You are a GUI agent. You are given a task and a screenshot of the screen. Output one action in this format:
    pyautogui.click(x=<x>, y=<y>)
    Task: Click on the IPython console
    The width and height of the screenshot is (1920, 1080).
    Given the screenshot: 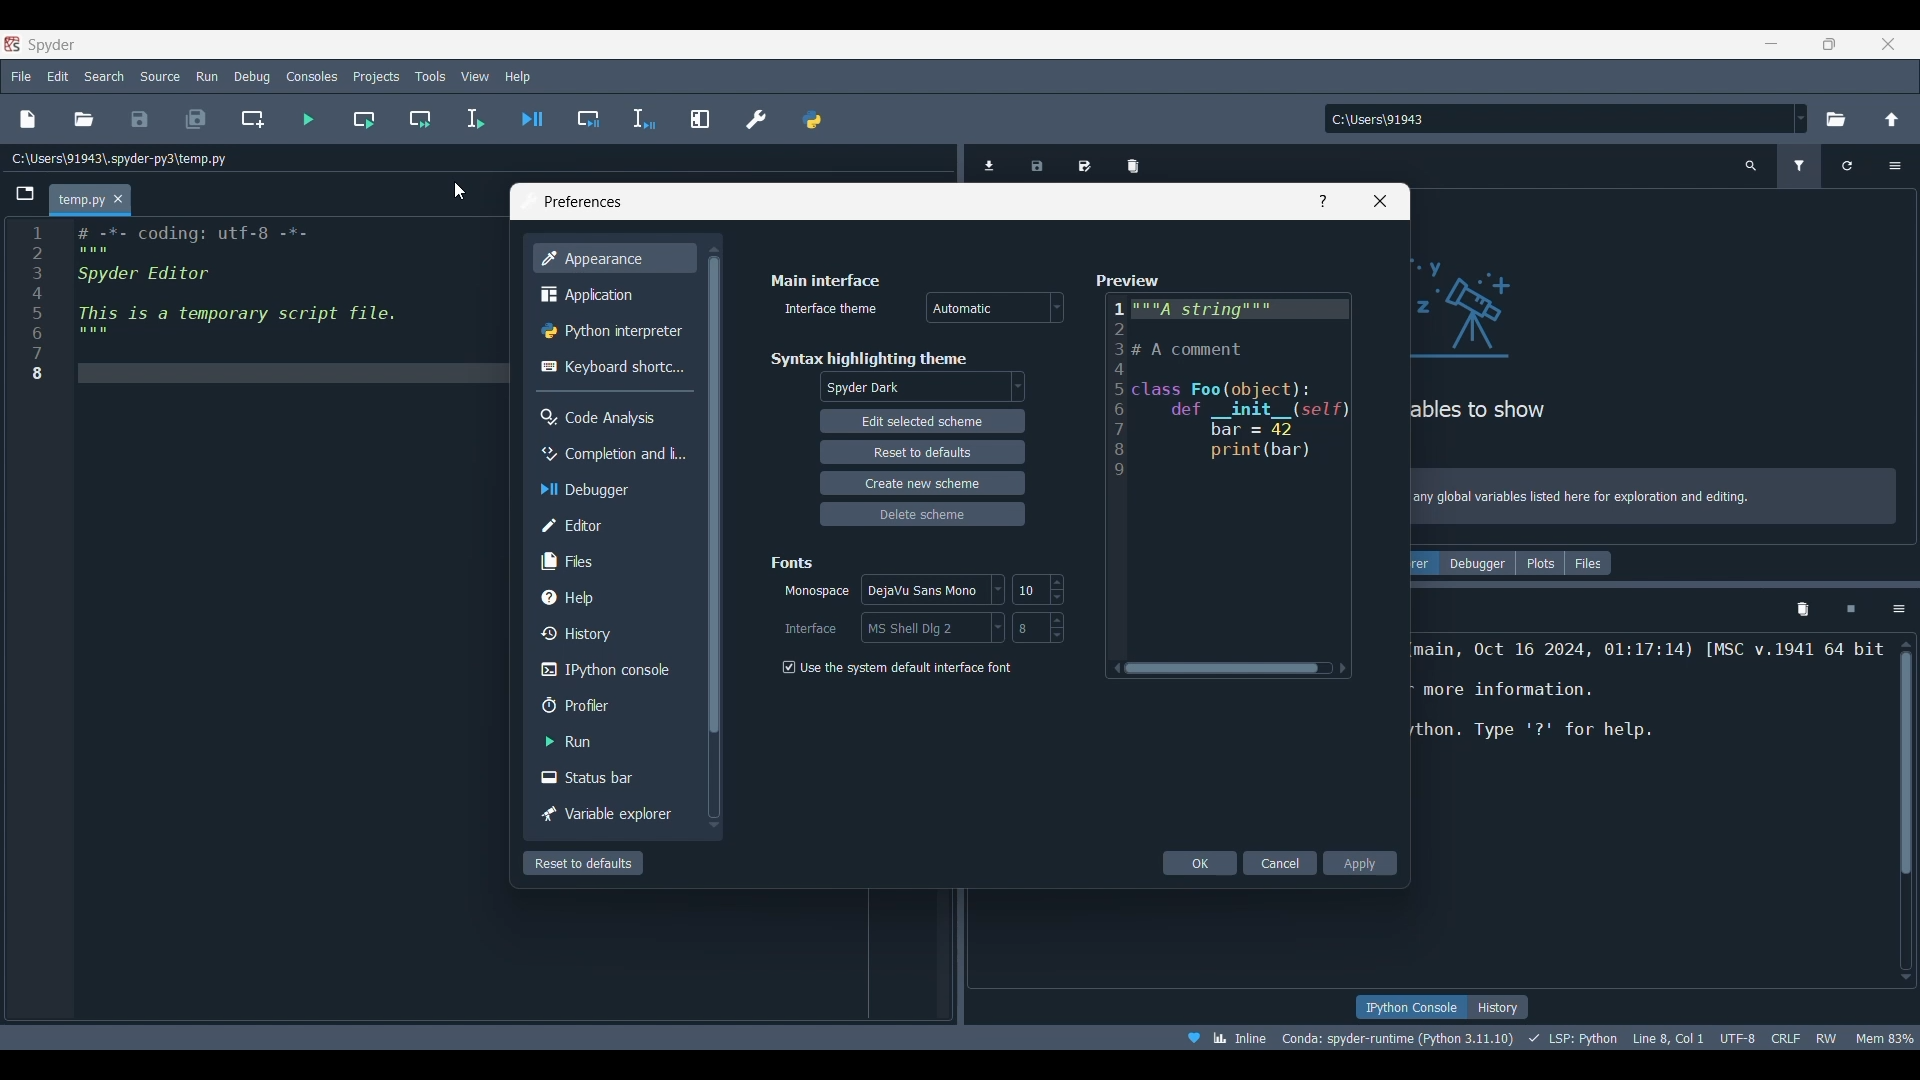 What is the action you would take?
    pyautogui.click(x=602, y=669)
    